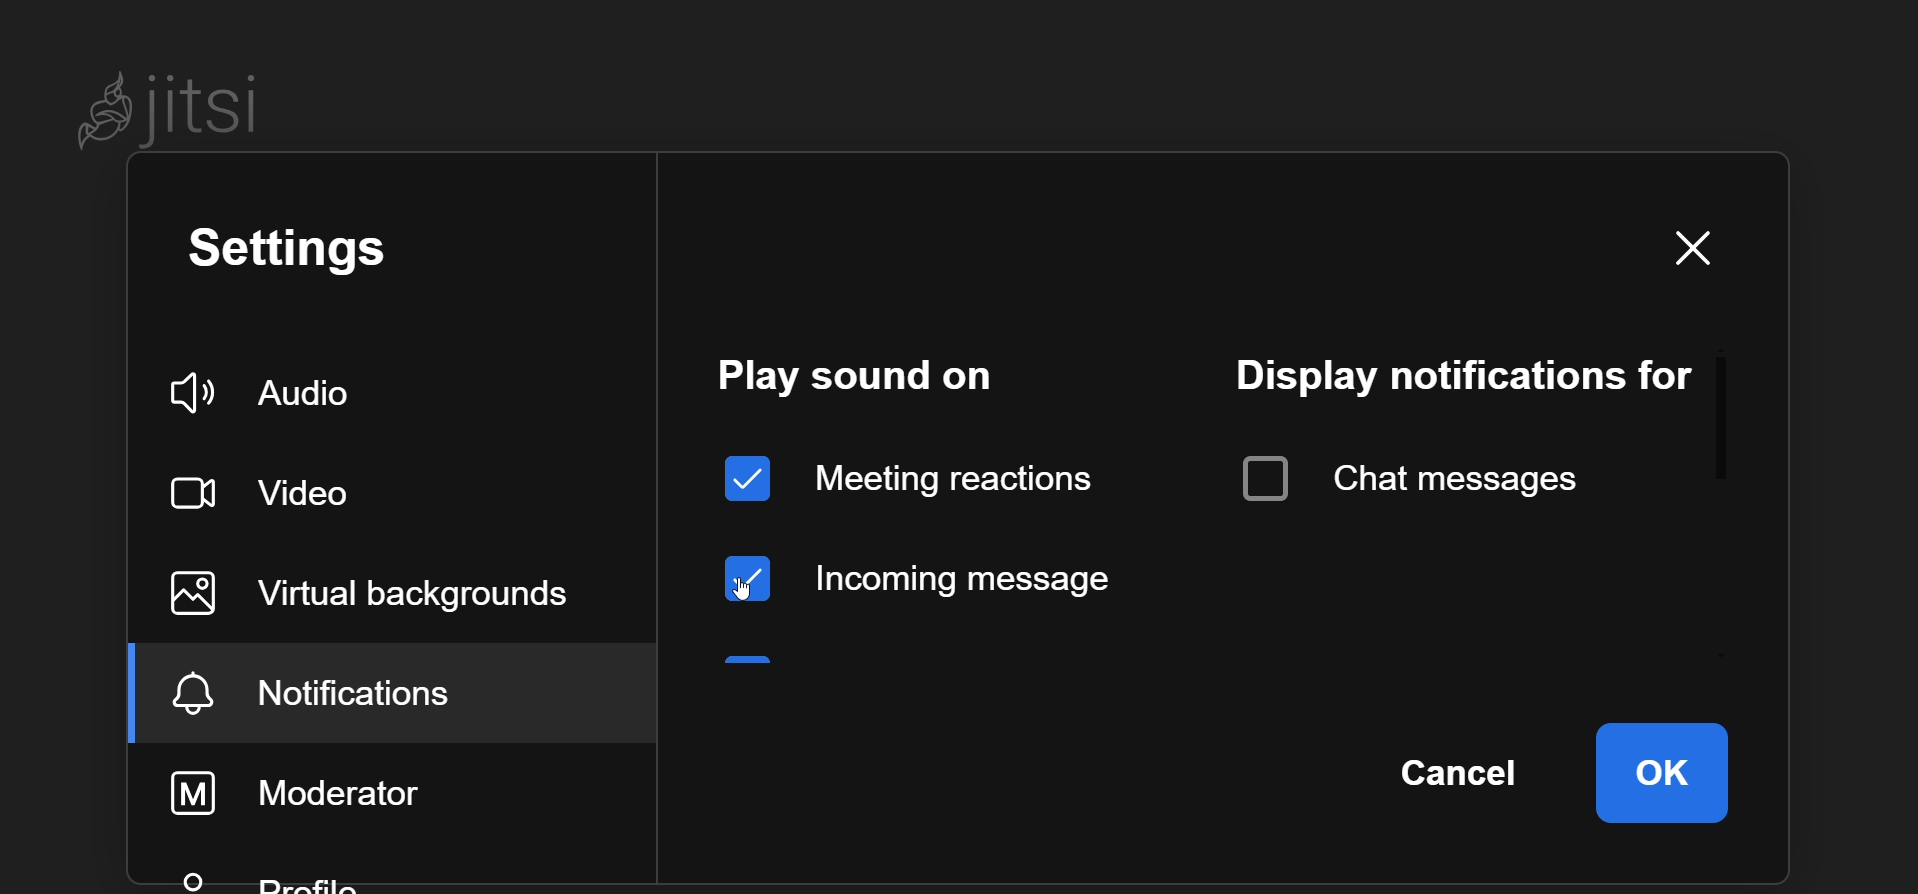 The width and height of the screenshot is (1918, 894). Describe the element at coordinates (276, 390) in the screenshot. I see `audio` at that location.